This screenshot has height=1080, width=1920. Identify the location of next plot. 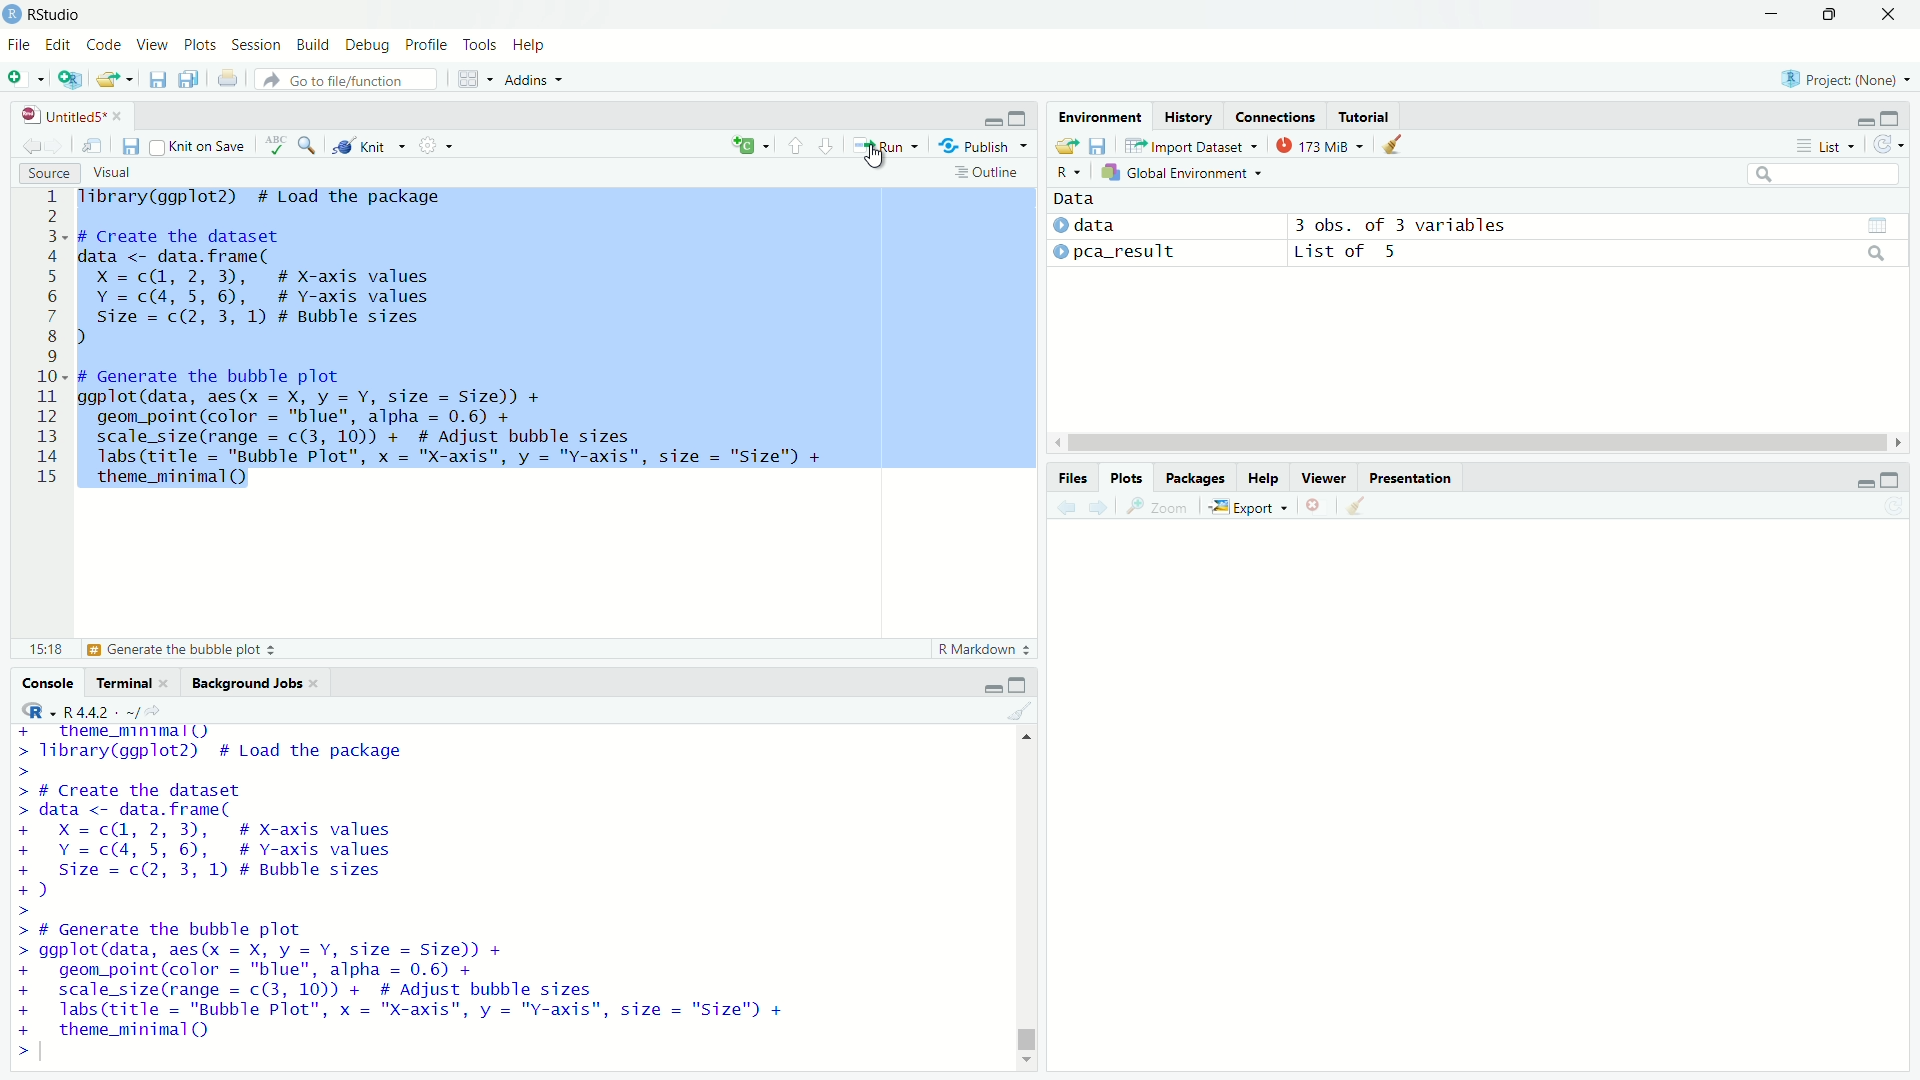
(1101, 507).